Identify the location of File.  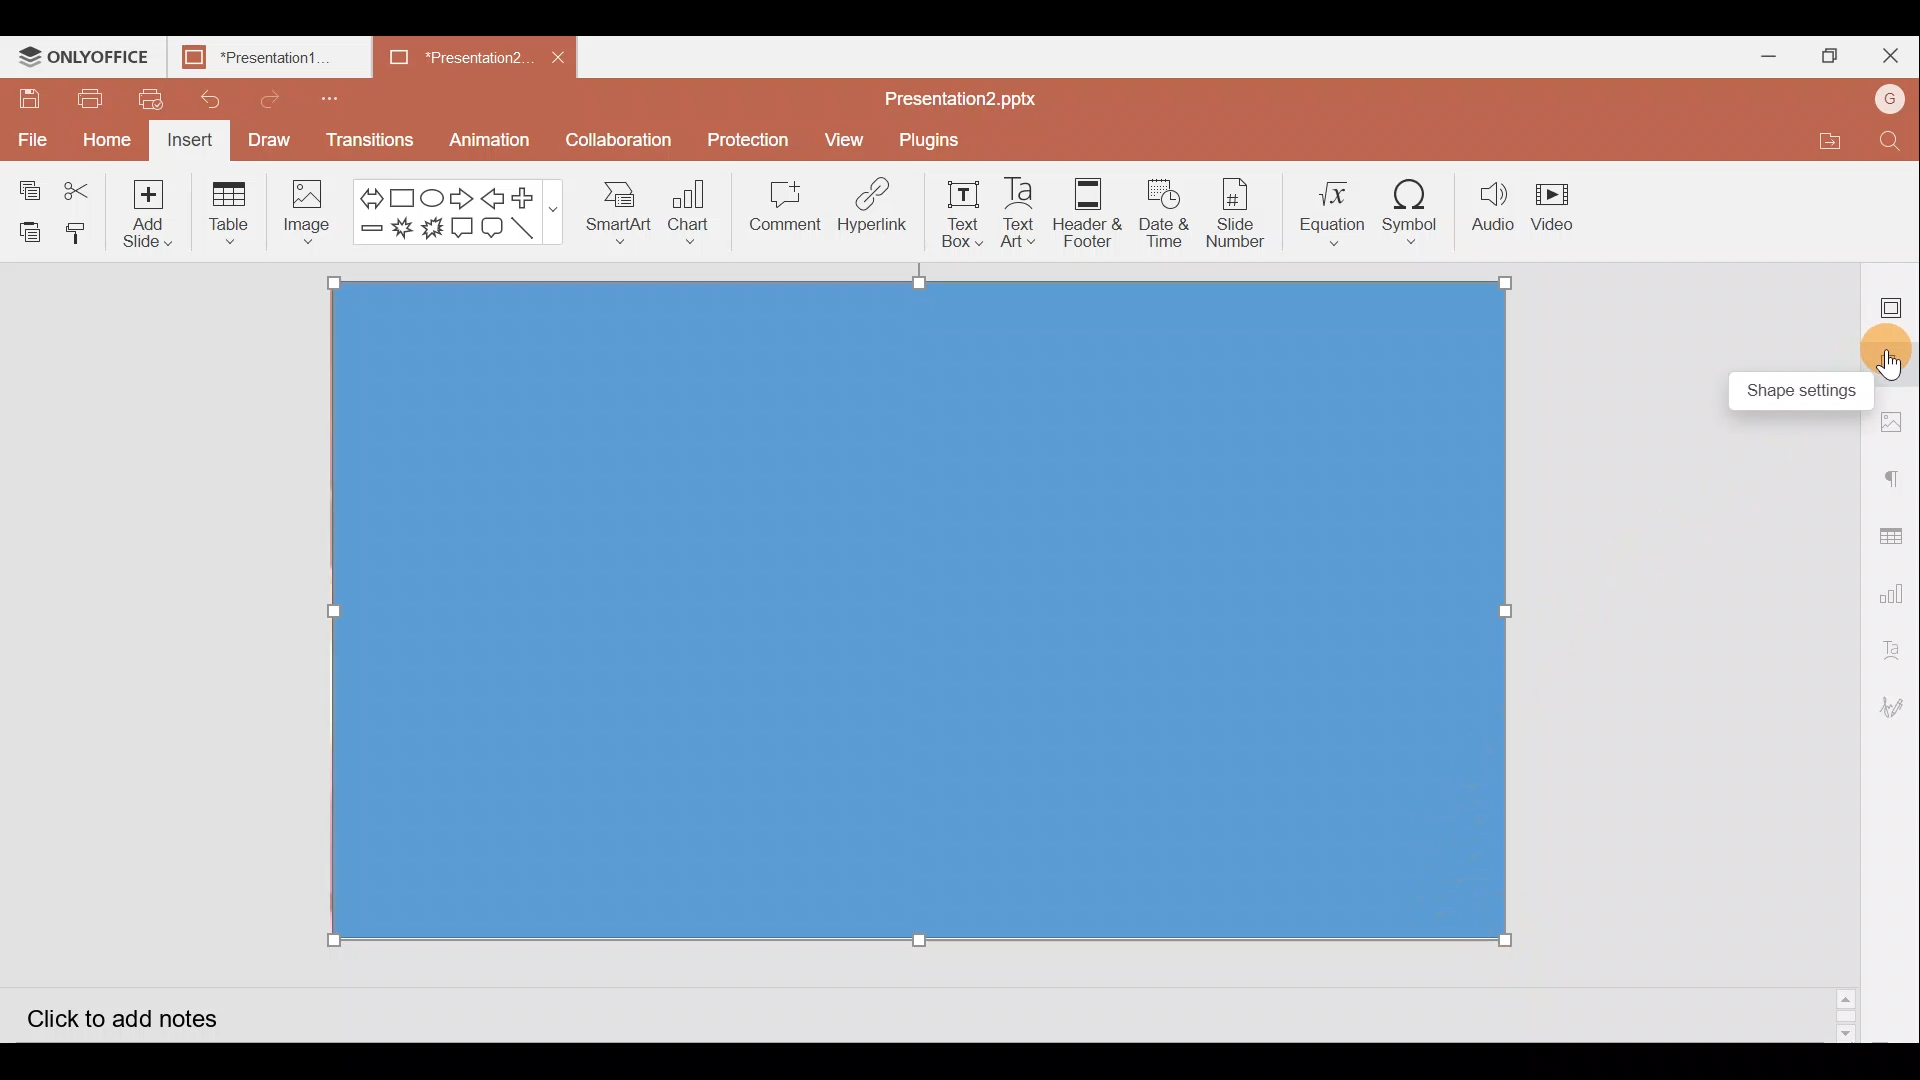
(30, 140).